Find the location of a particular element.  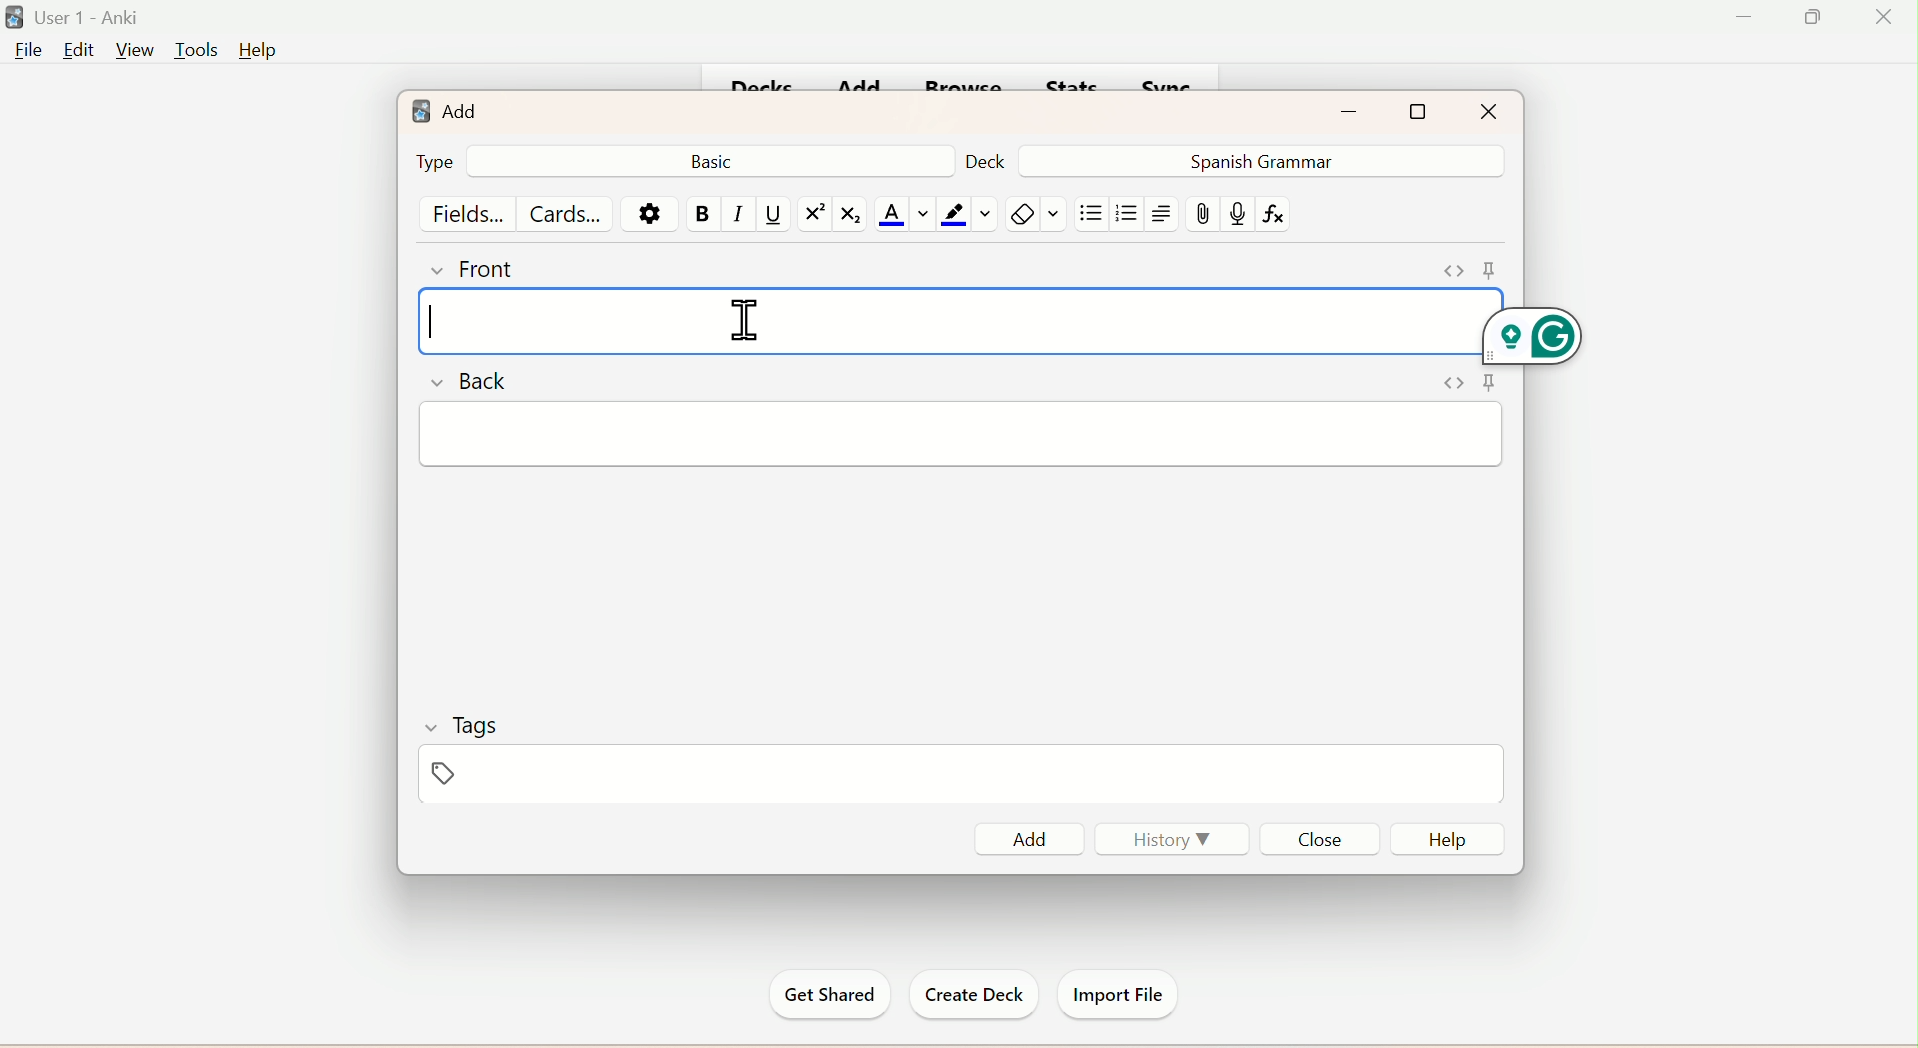

mic is located at coordinates (1236, 217).